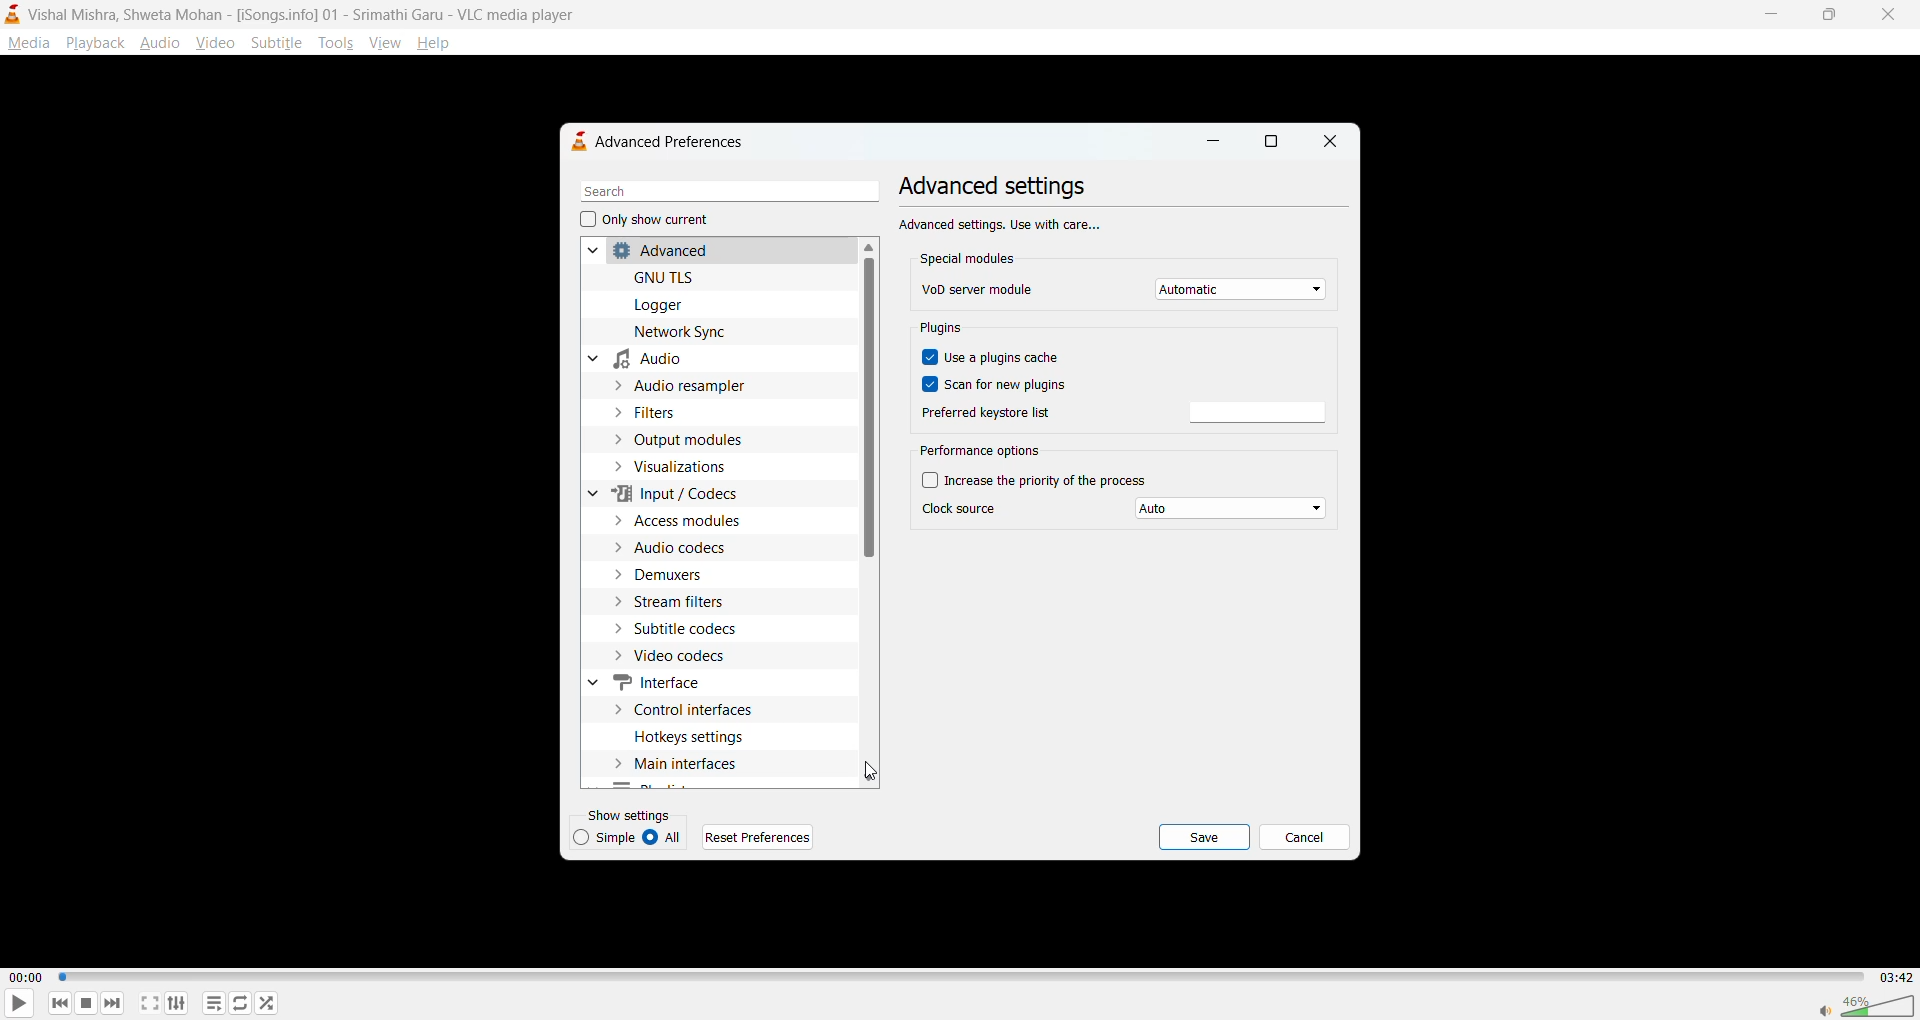 The width and height of the screenshot is (1920, 1020). I want to click on previous, so click(61, 1002).